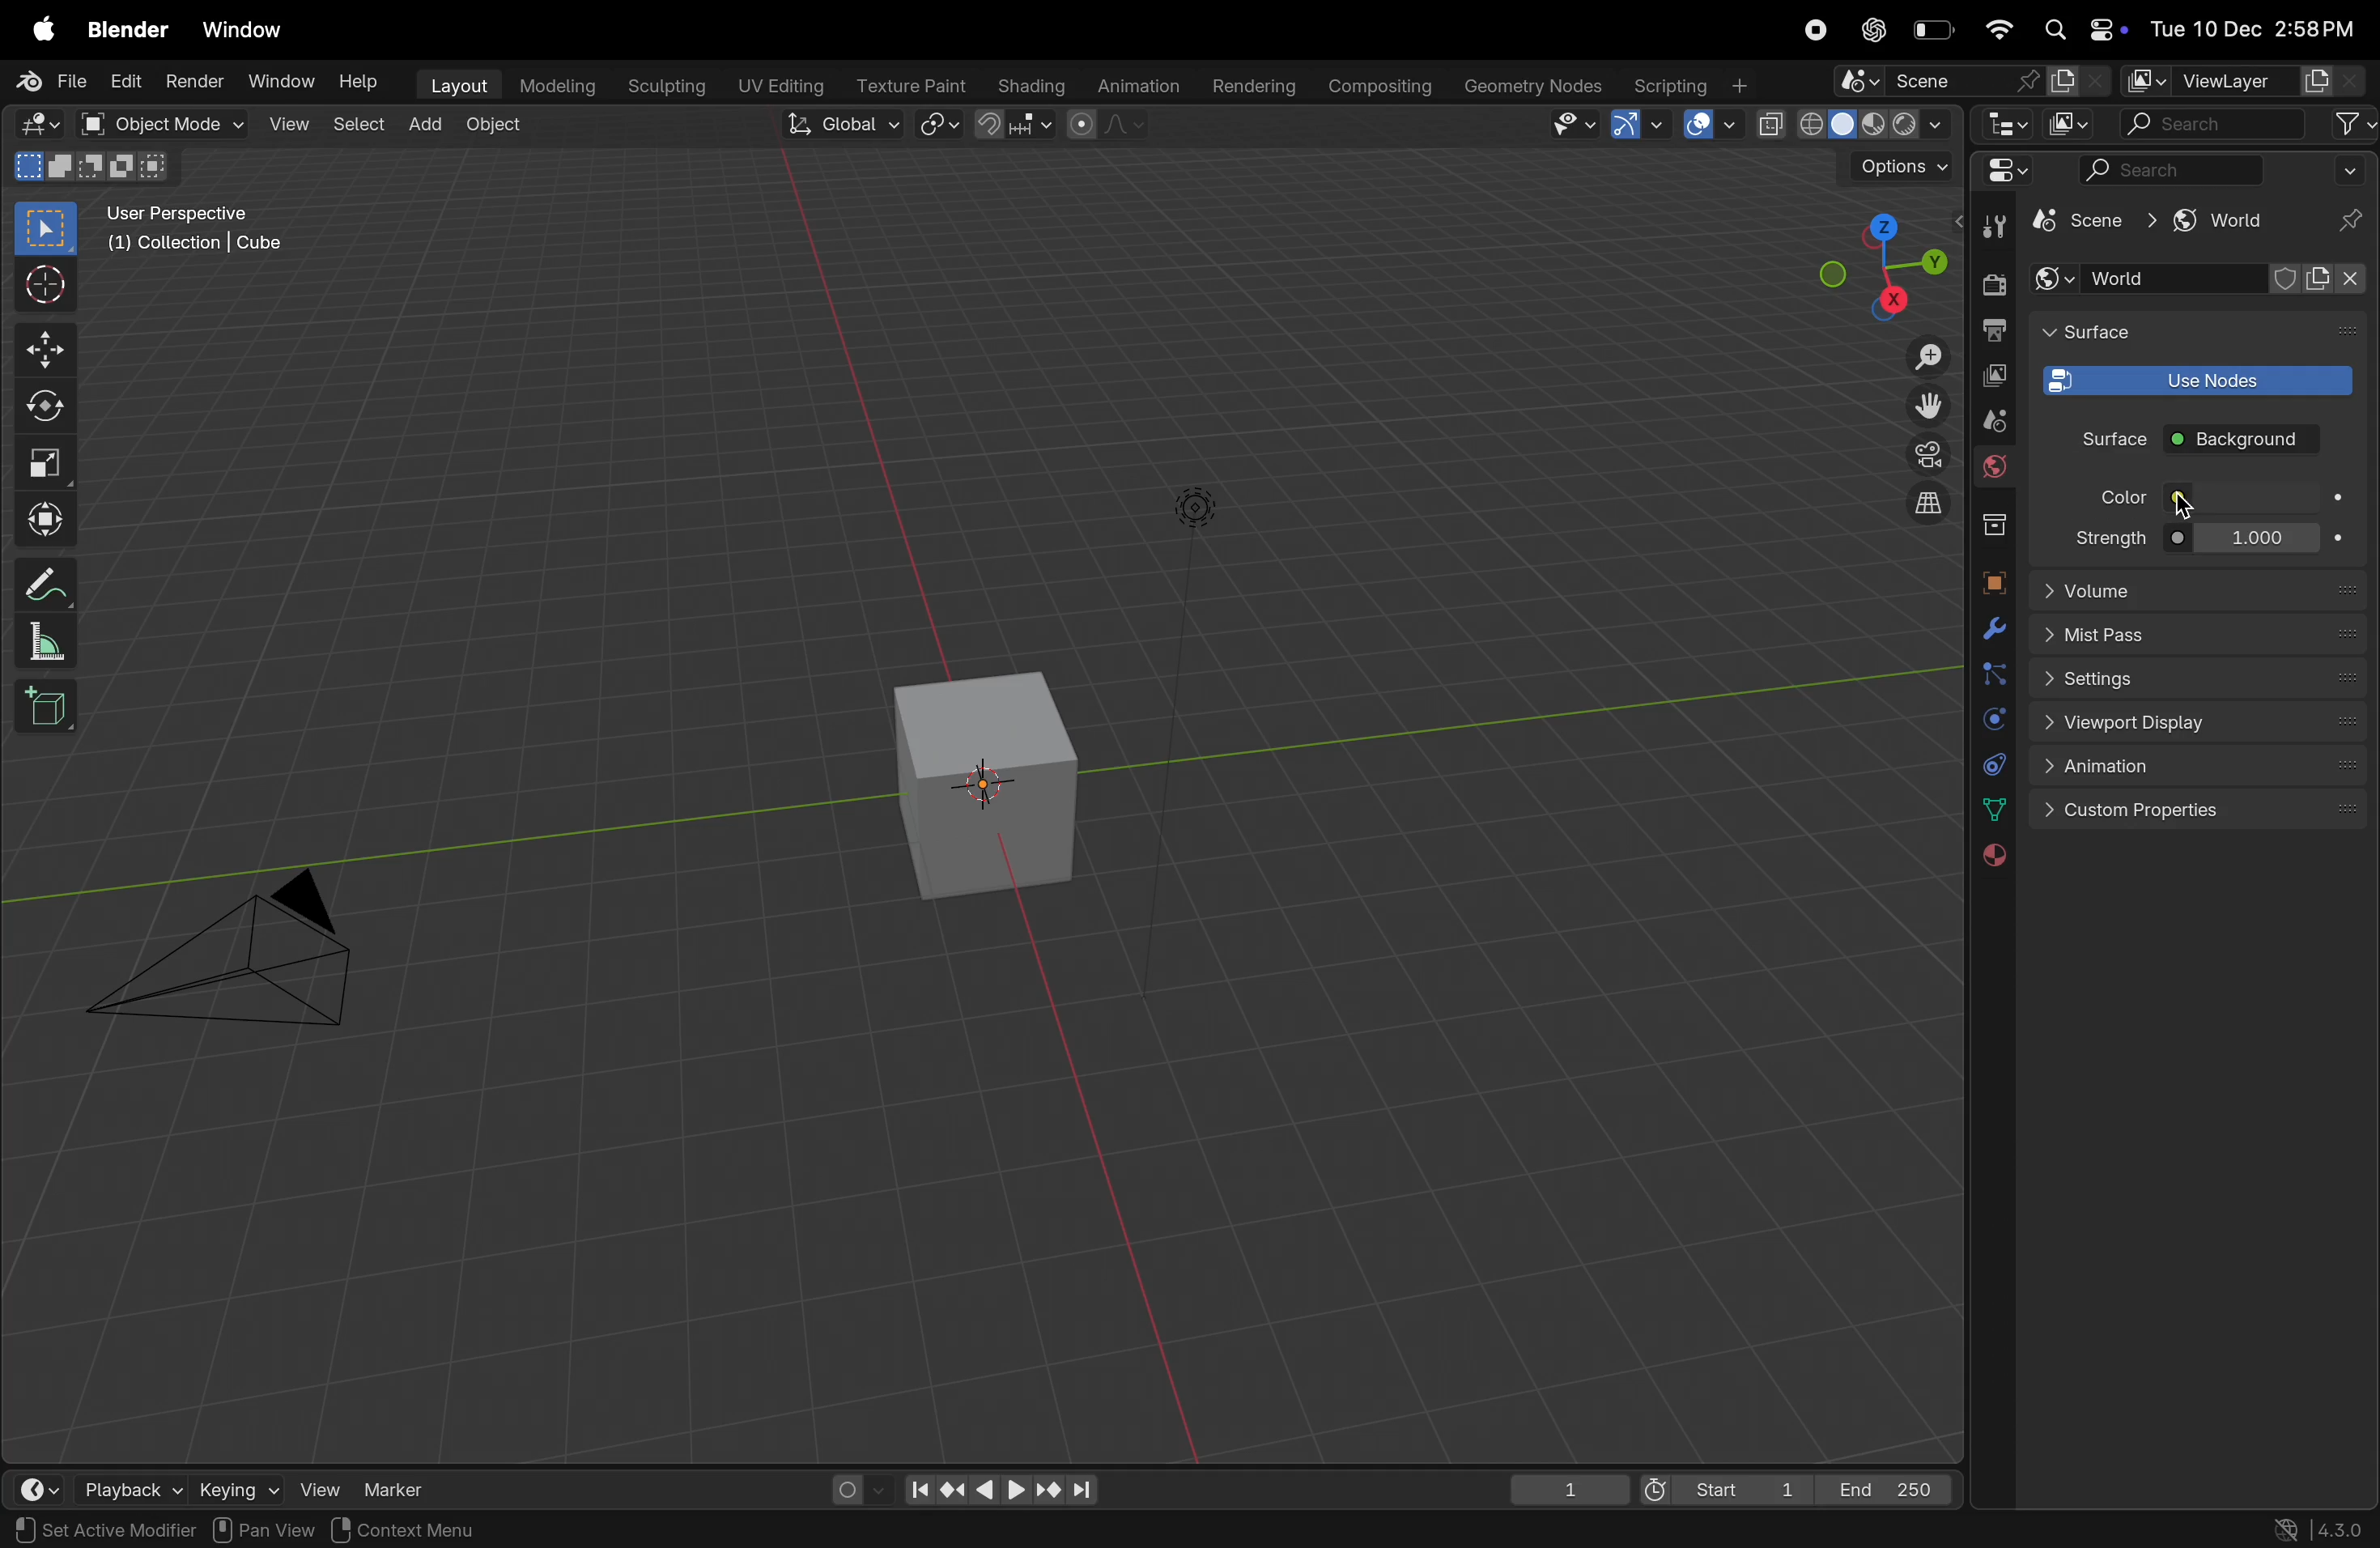  Describe the element at coordinates (451, 86) in the screenshot. I see `layout` at that location.